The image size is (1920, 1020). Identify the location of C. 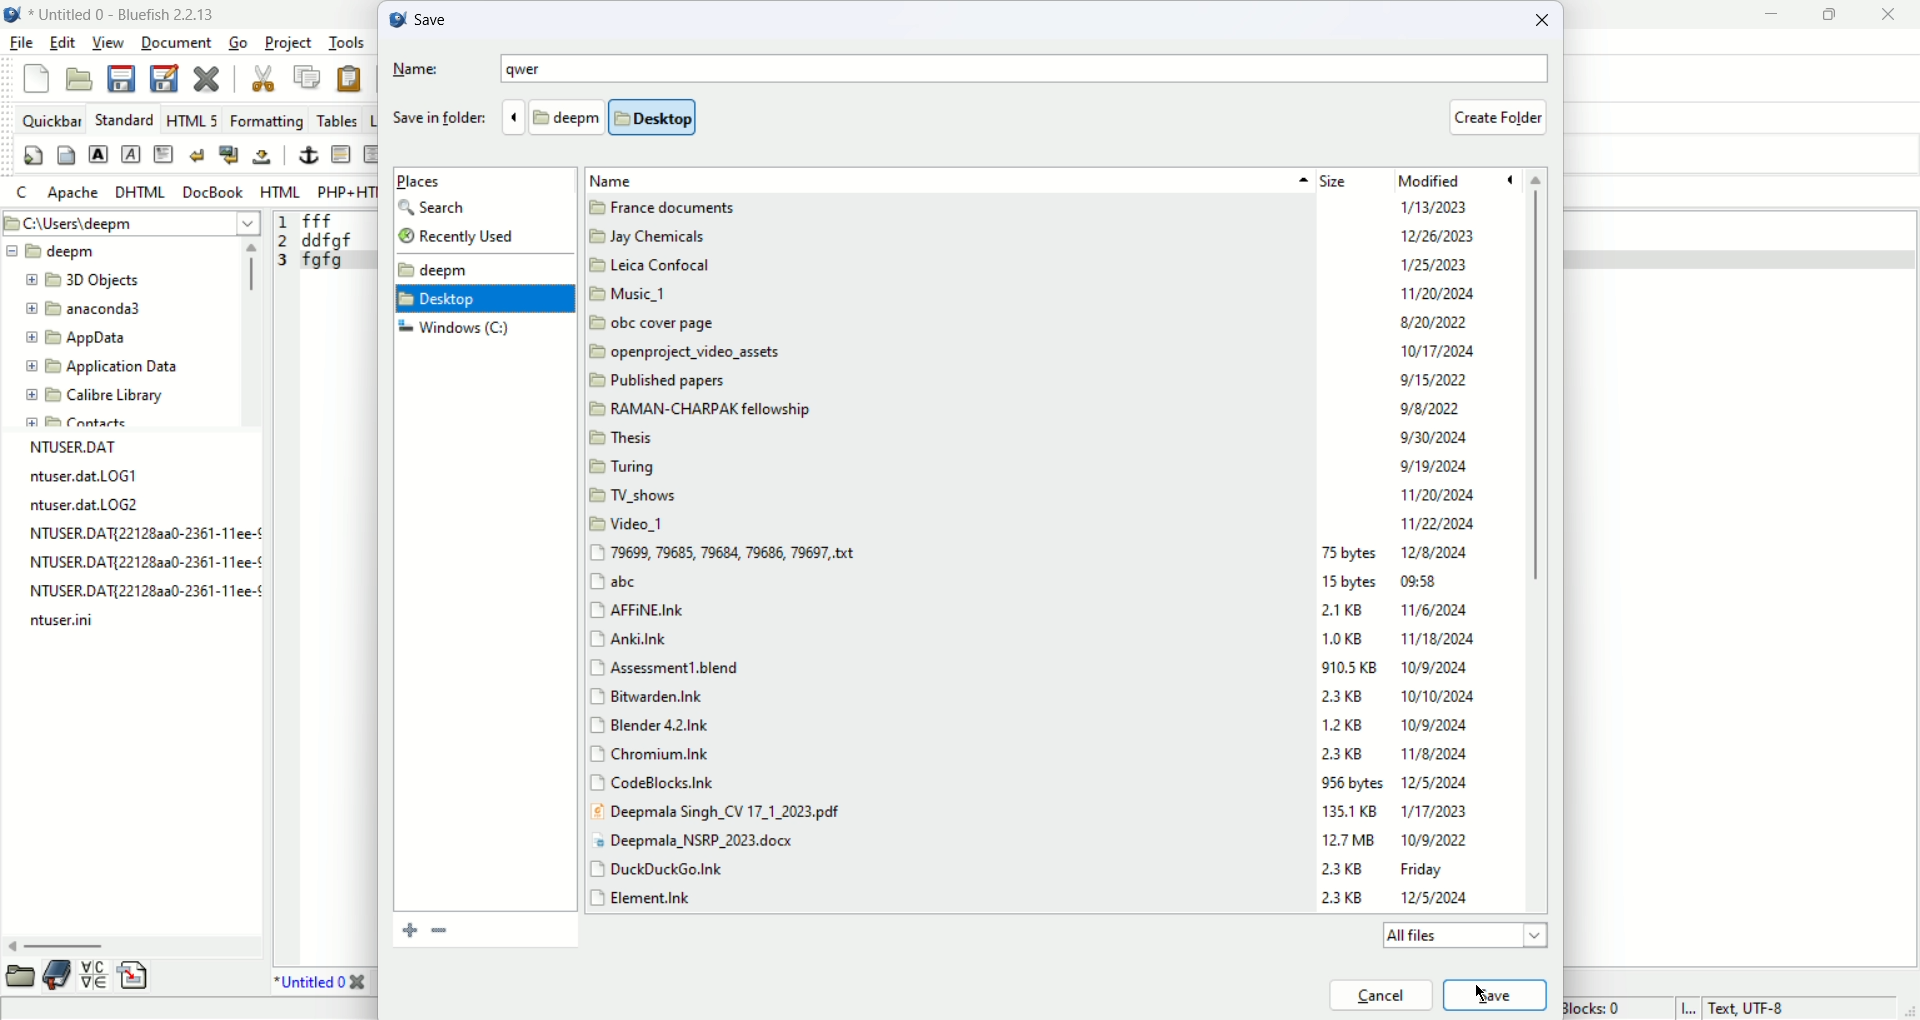
(25, 193).